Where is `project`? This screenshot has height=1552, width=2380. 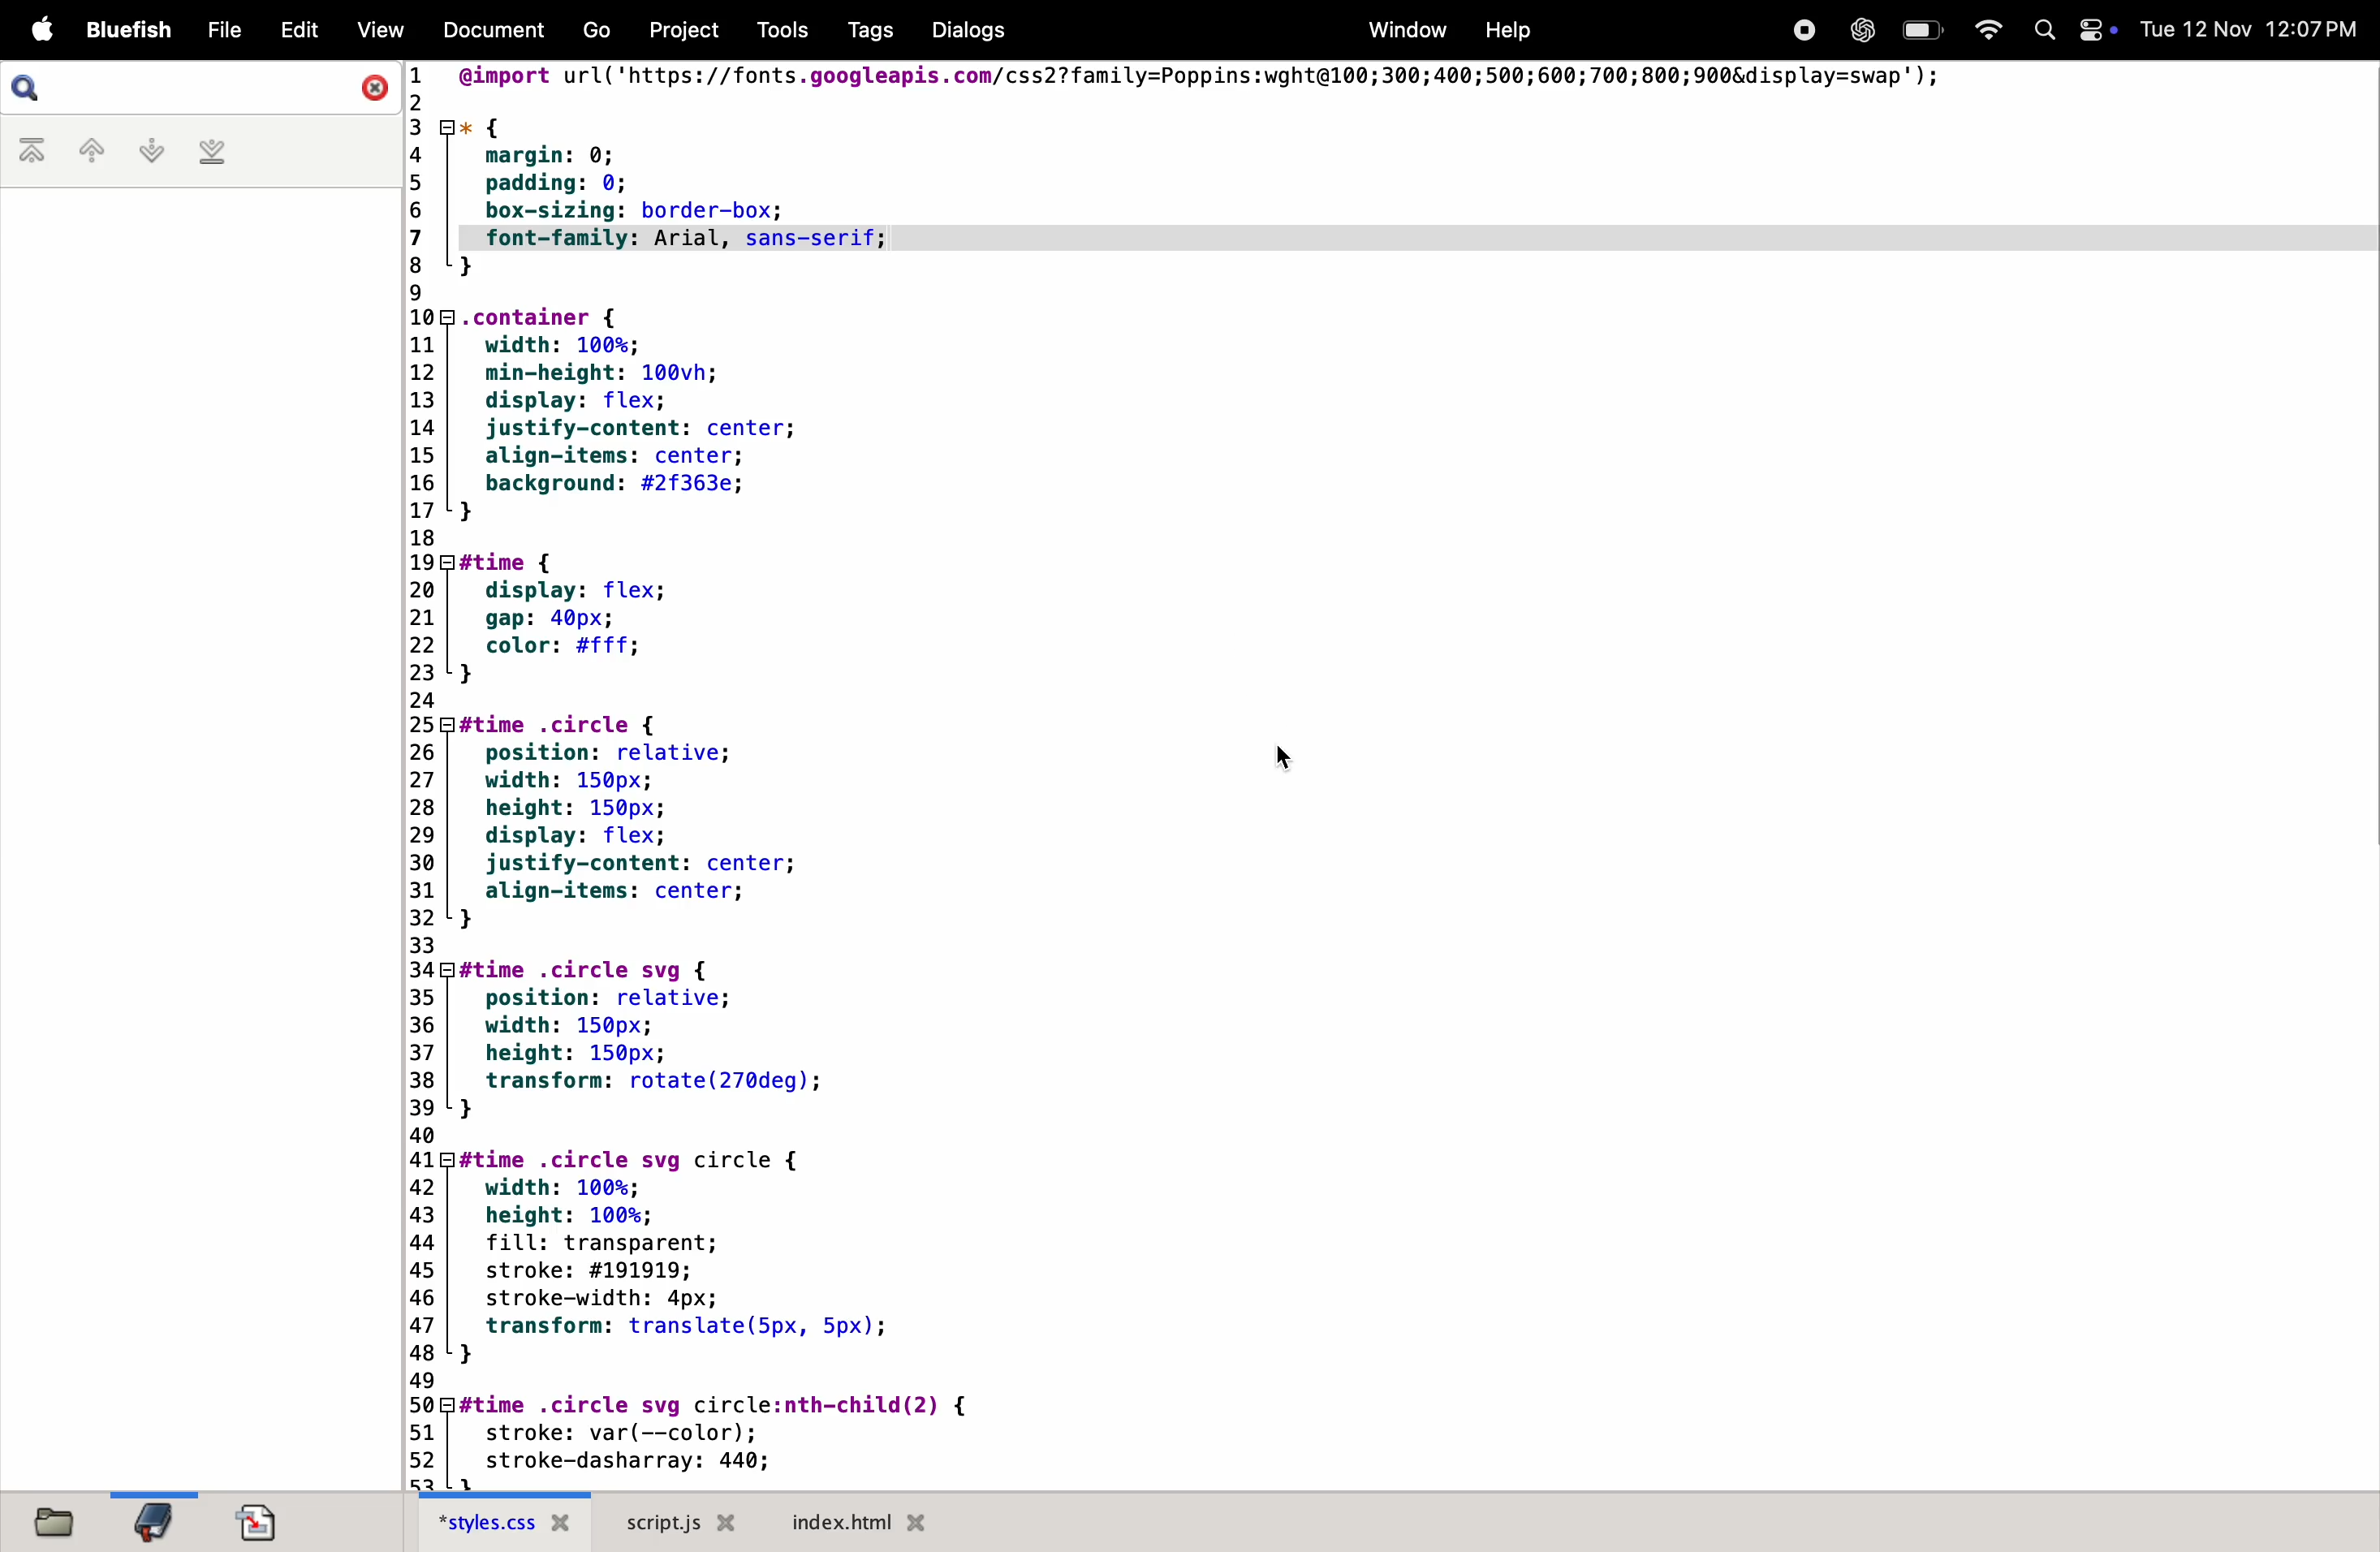
project is located at coordinates (677, 30).